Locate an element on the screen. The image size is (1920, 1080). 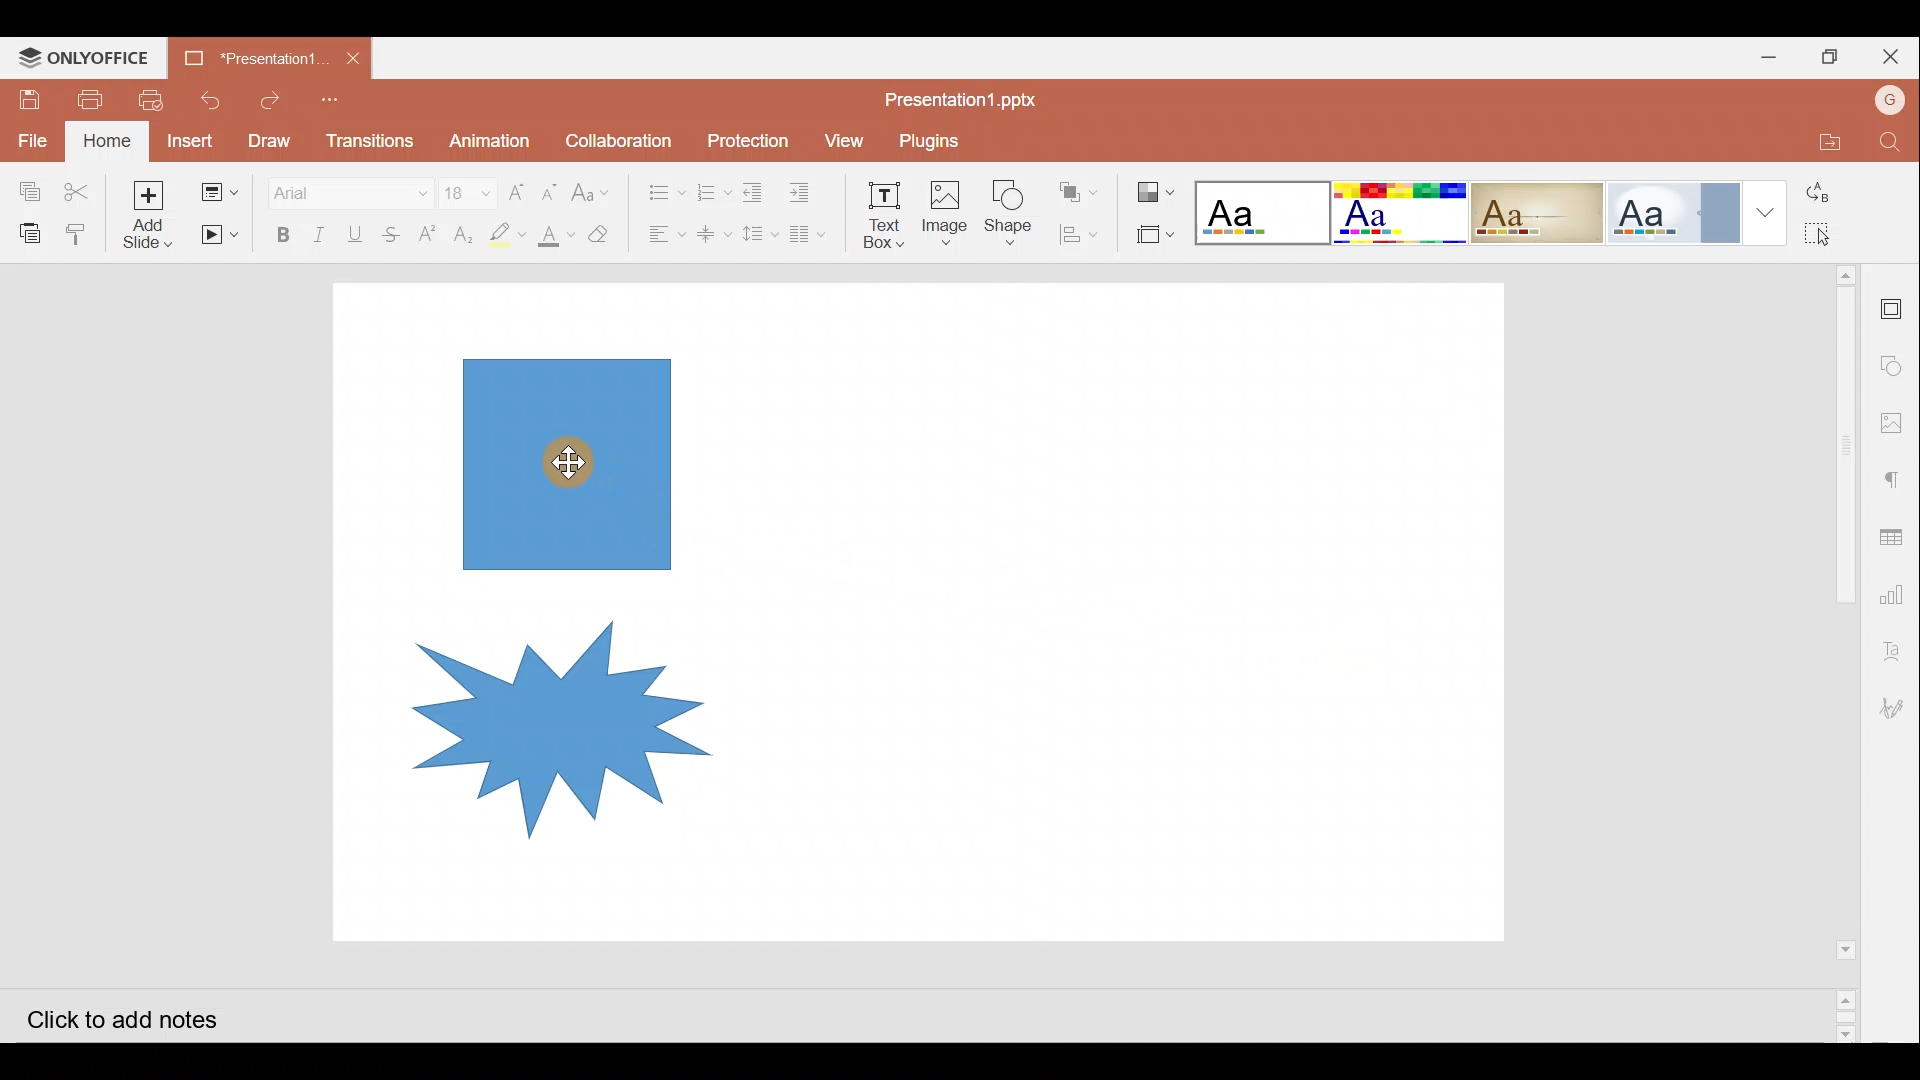
Text Art settings is located at coordinates (1895, 656).